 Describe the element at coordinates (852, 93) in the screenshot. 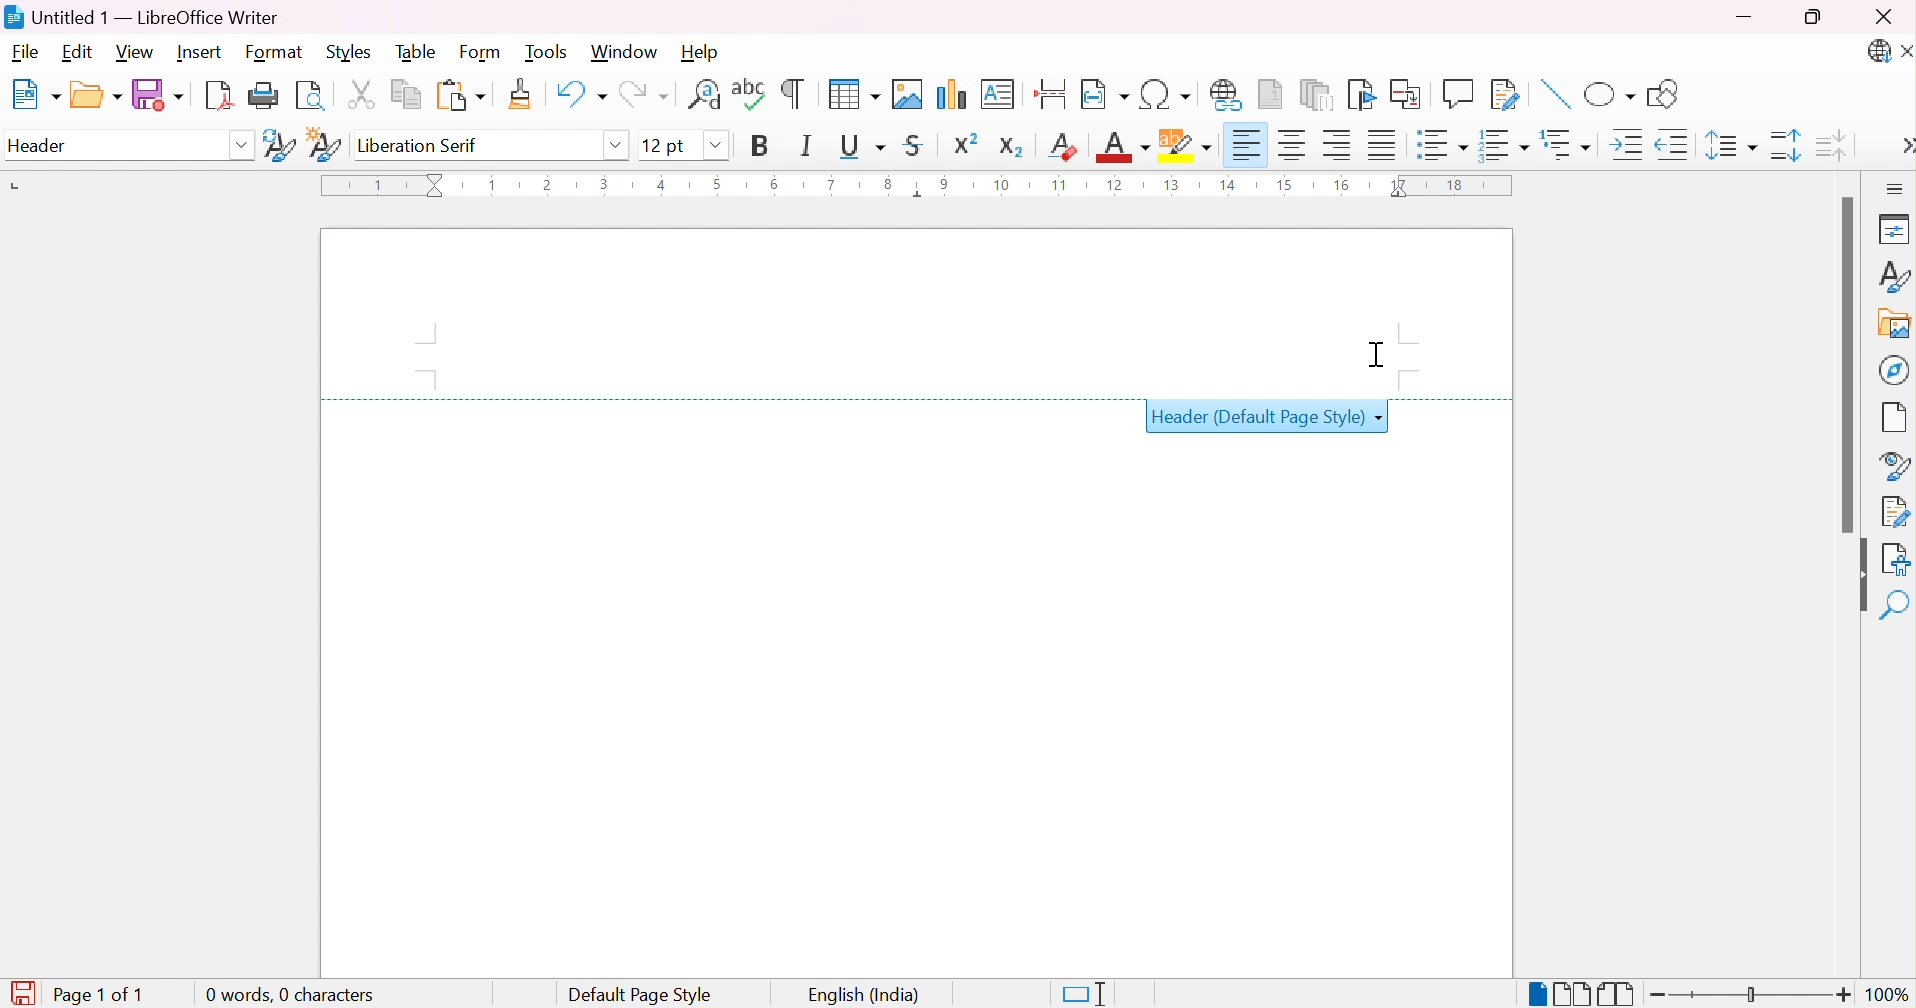

I see `Insert table` at that location.